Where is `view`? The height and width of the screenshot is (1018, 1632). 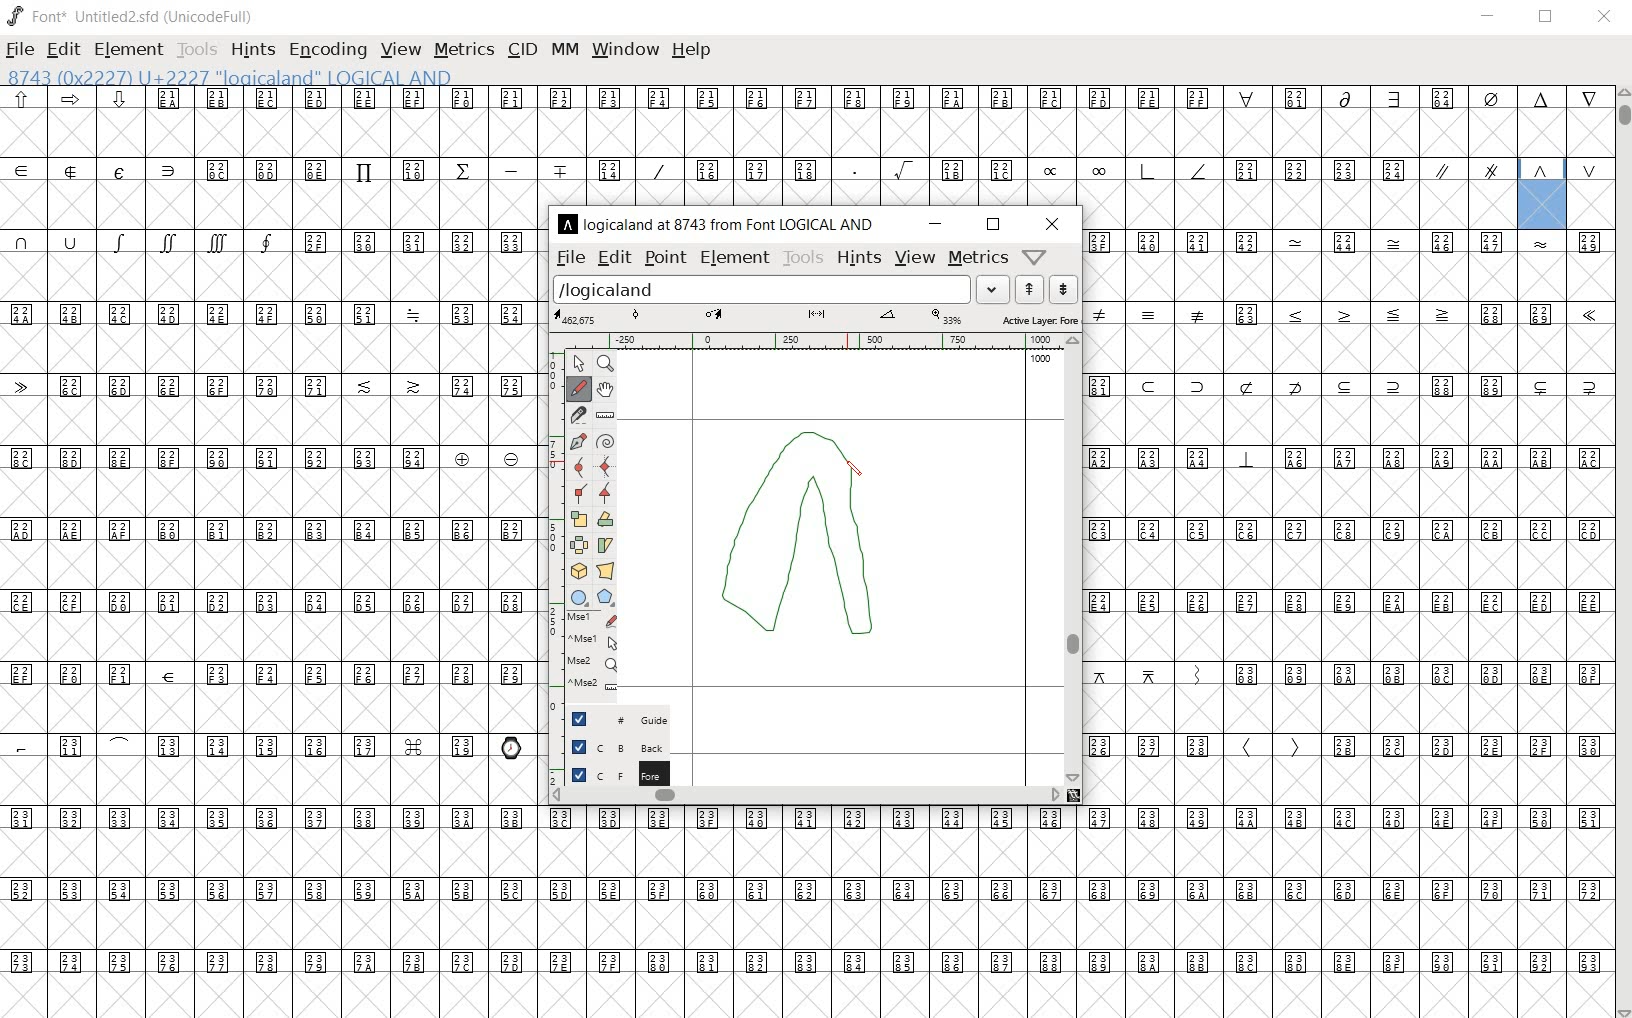
view is located at coordinates (914, 257).